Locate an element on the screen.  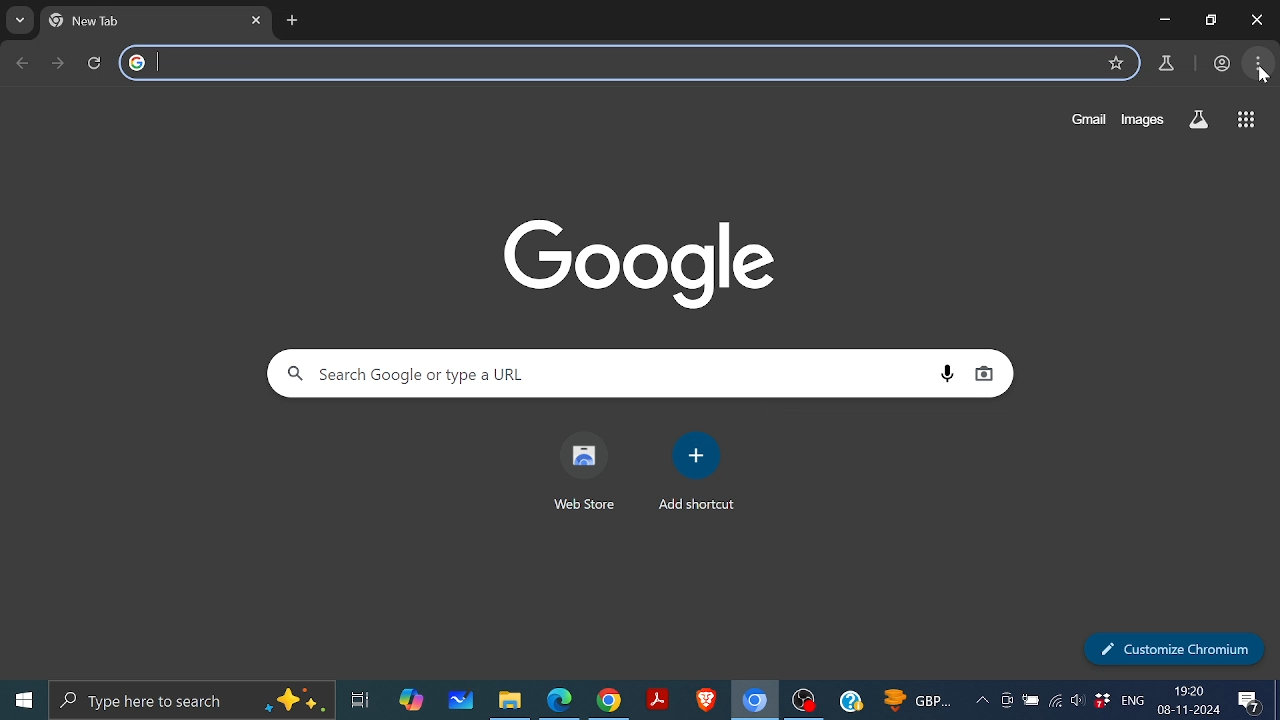
Search labs is located at coordinates (1200, 120).